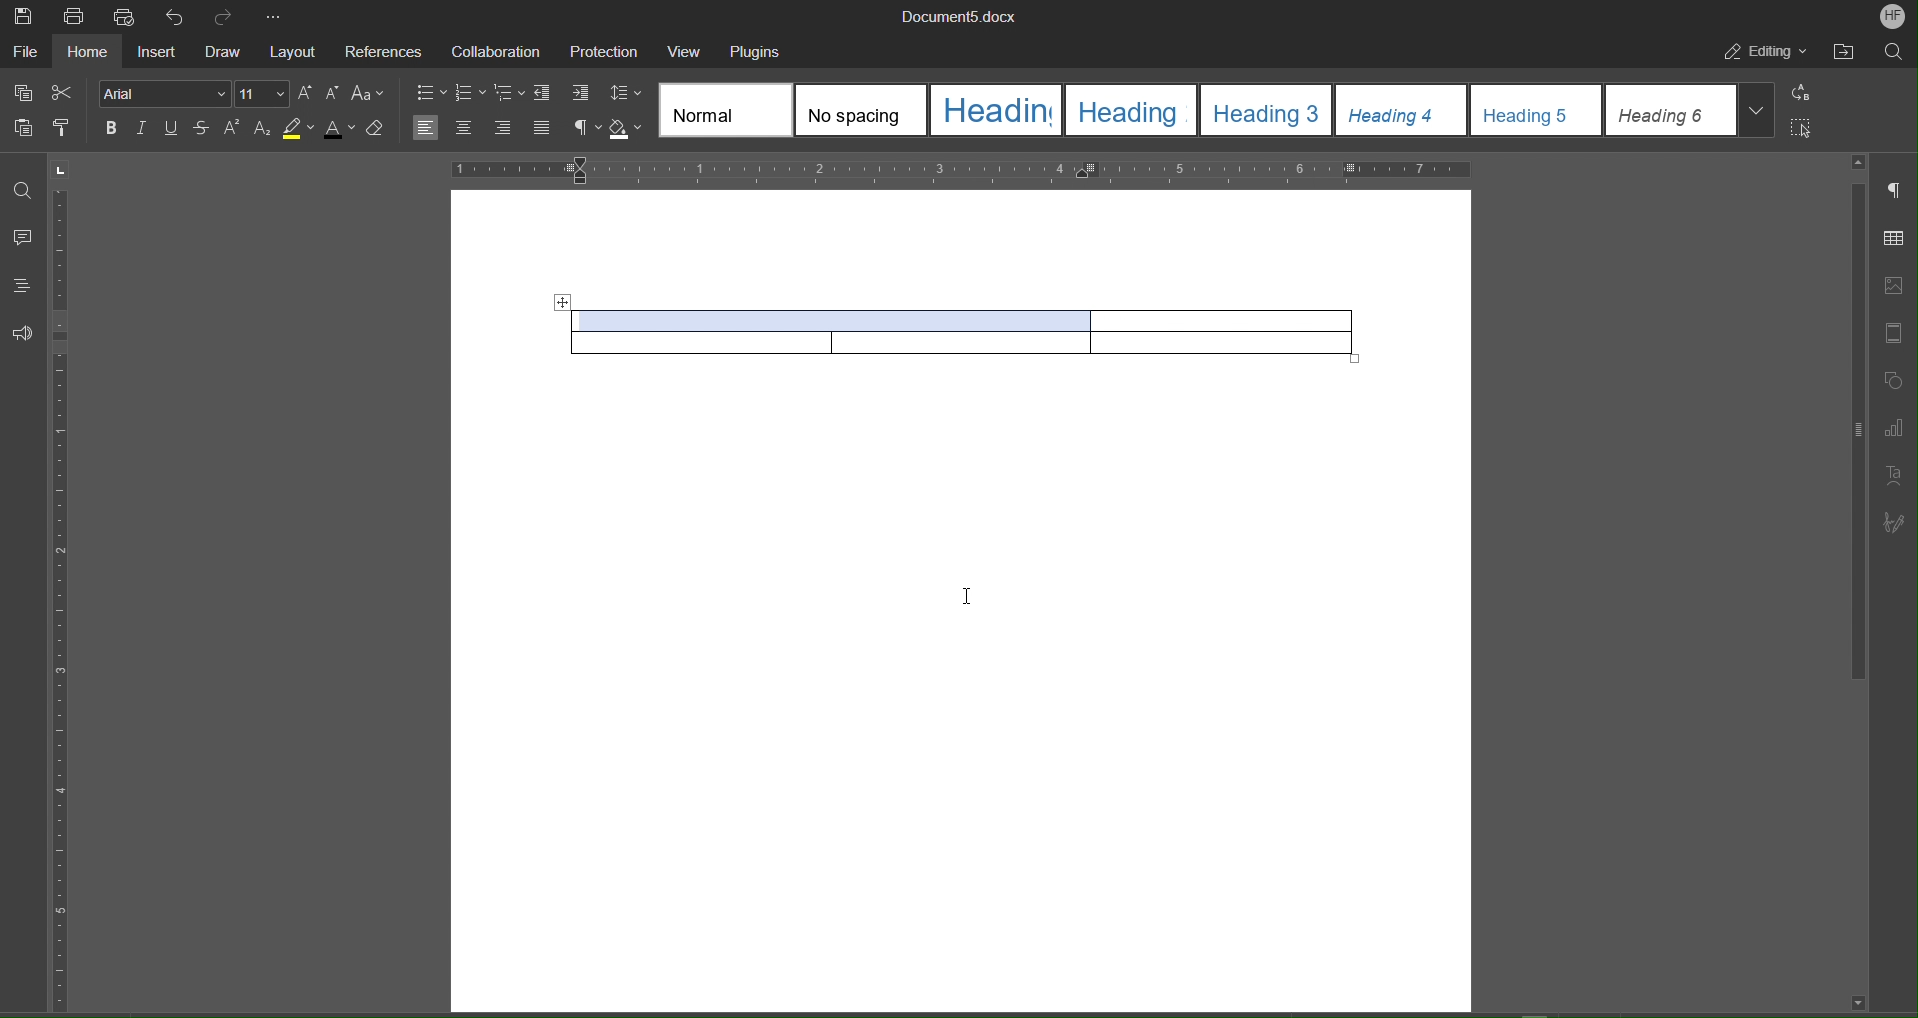 The width and height of the screenshot is (1918, 1018). Describe the element at coordinates (142, 129) in the screenshot. I see `Italic` at that location.